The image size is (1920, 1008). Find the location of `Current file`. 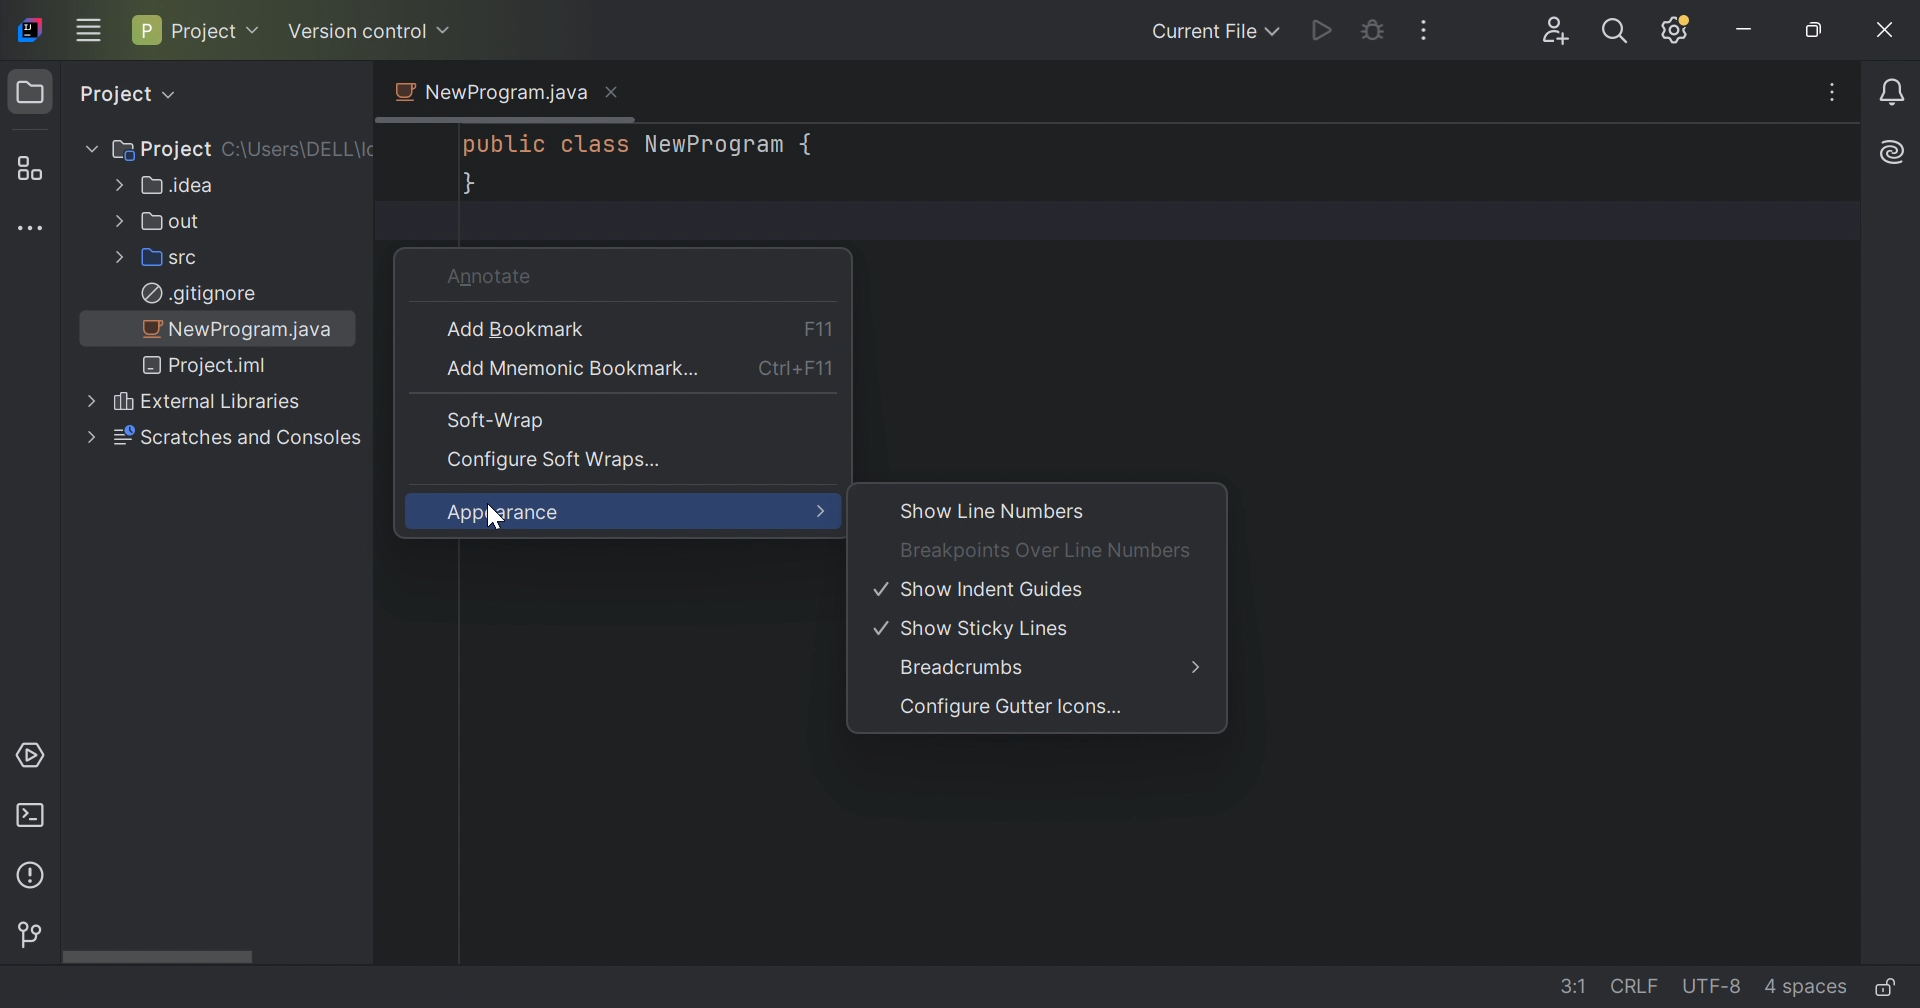

Current file is located at coordinates (1199, 34).